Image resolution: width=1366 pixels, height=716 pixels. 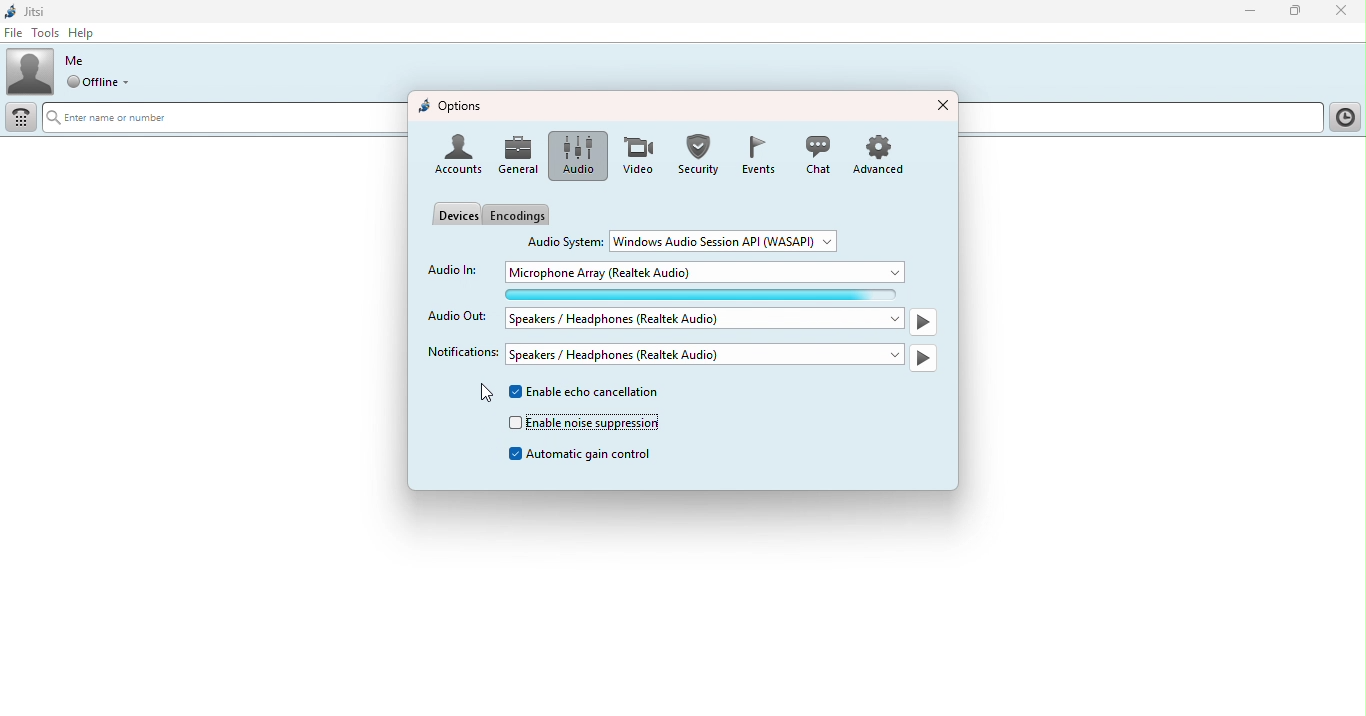 I want to click on Me, so click(x=75, y=61).